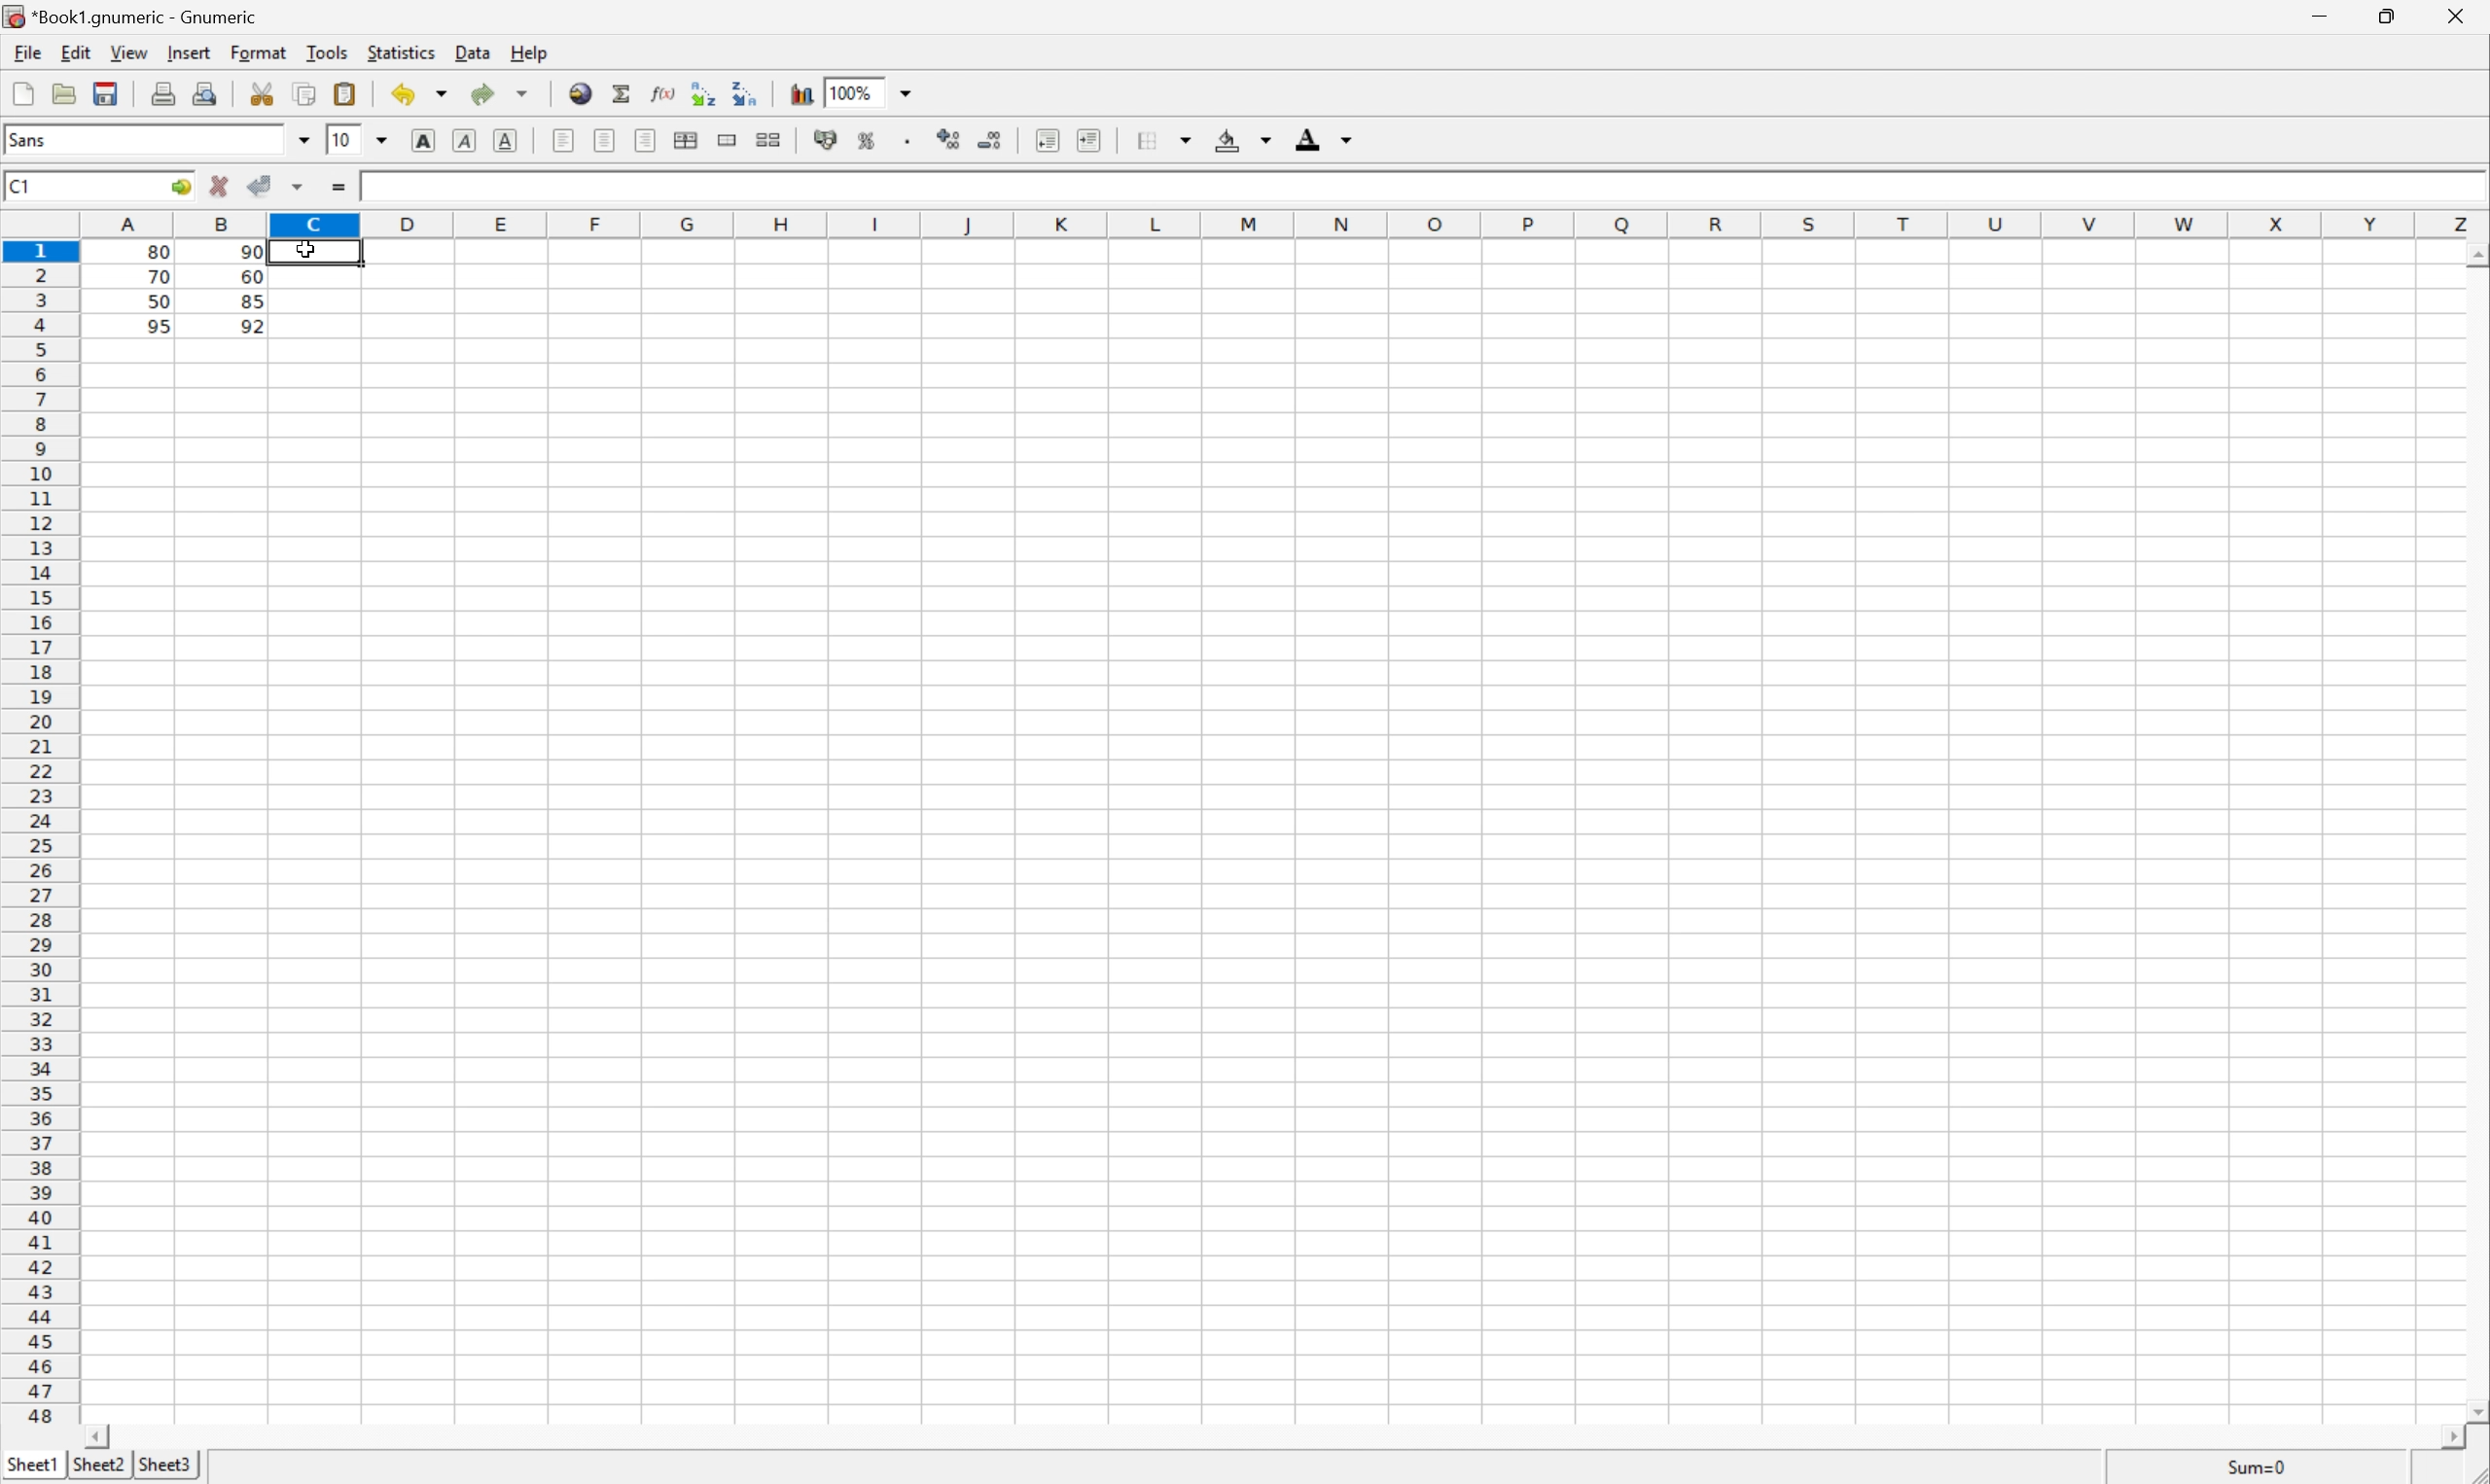 Image resolution: width=2490 pixels, height=1484 pixels. What do you see at coordinates (220, 187) in the screenshot?
I see `Cancel changes` at bounding box center [220, 187].